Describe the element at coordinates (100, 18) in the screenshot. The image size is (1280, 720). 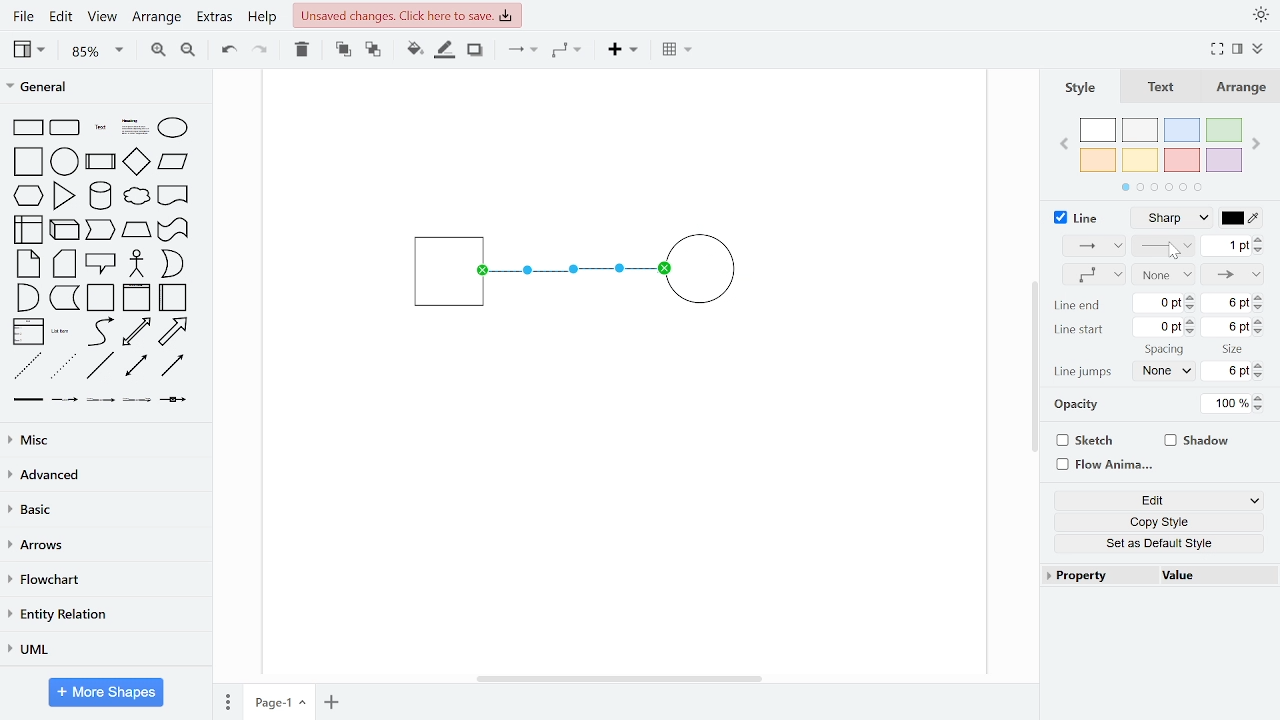
I see `view` at that location.